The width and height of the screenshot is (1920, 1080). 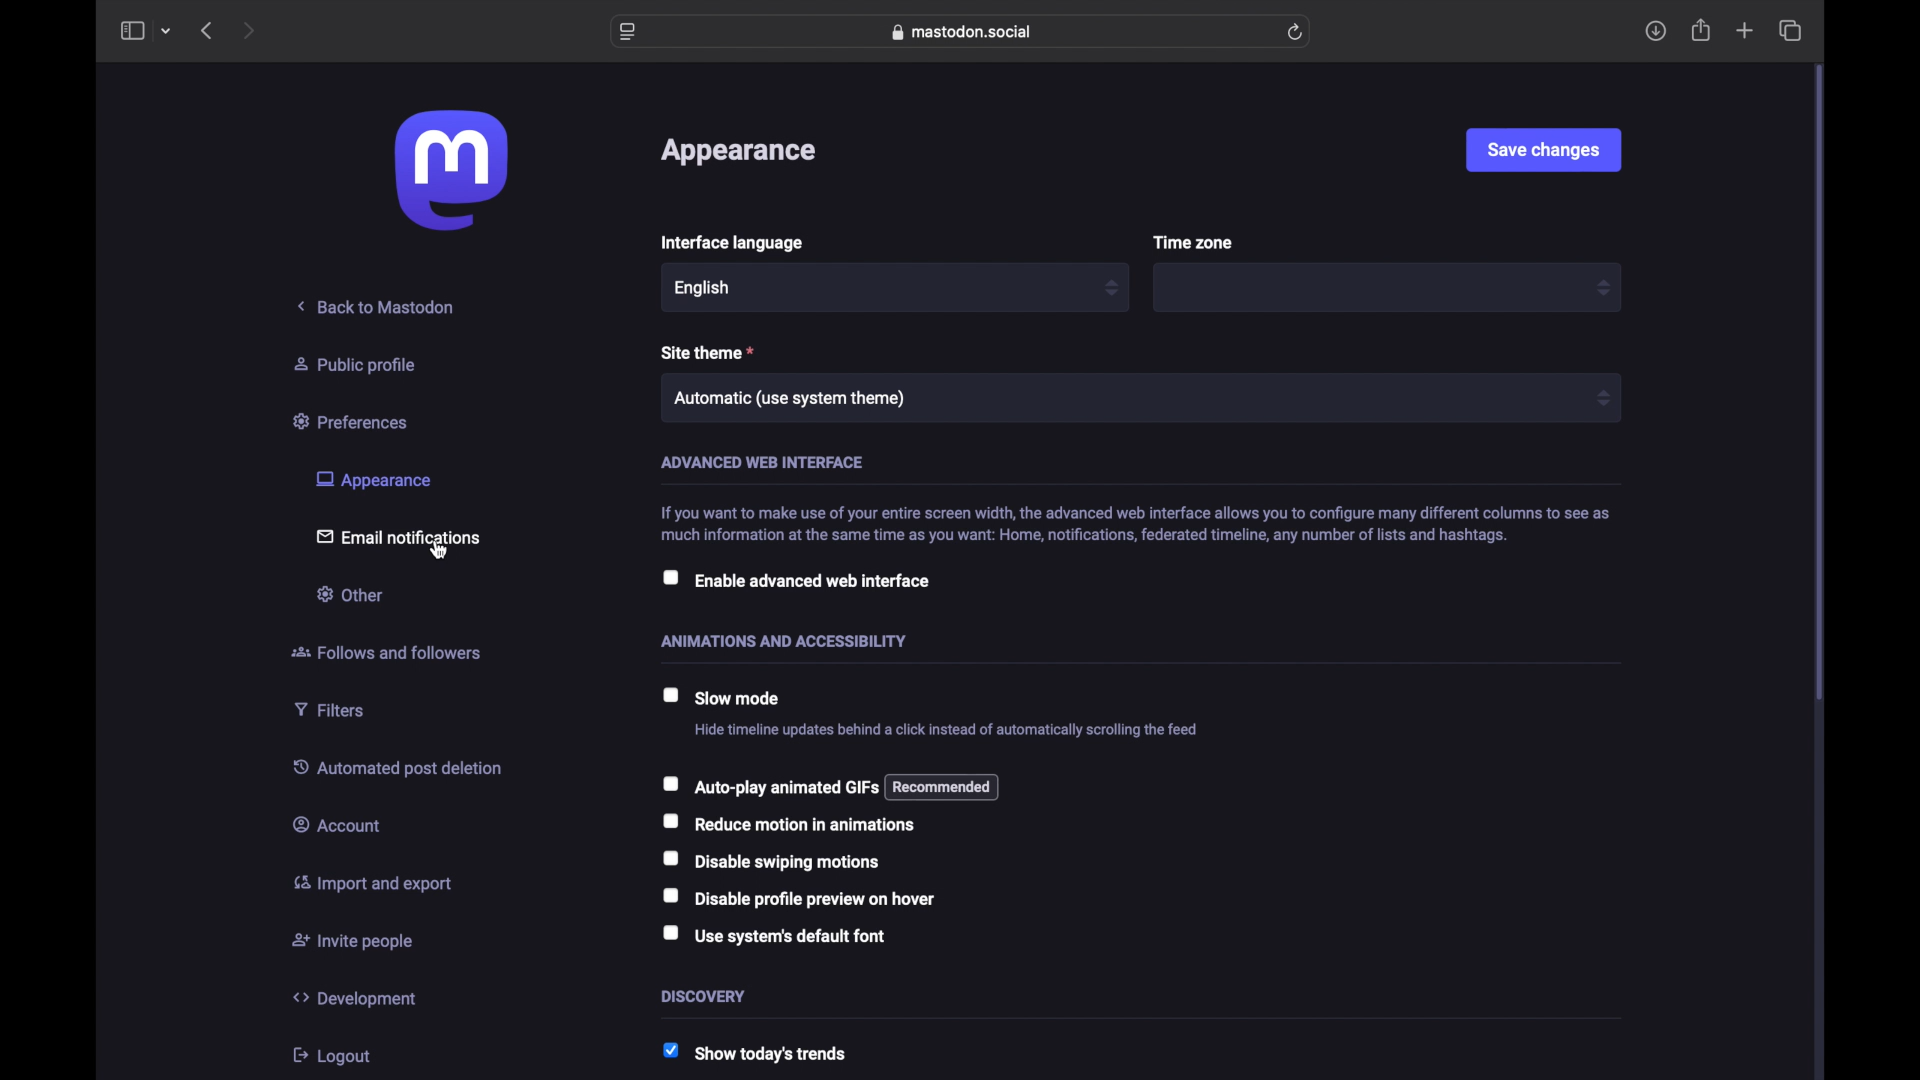 What do you see at coordinates (329, 709) in the screenshot?
I see `filters` at bounding box center [329, 709].